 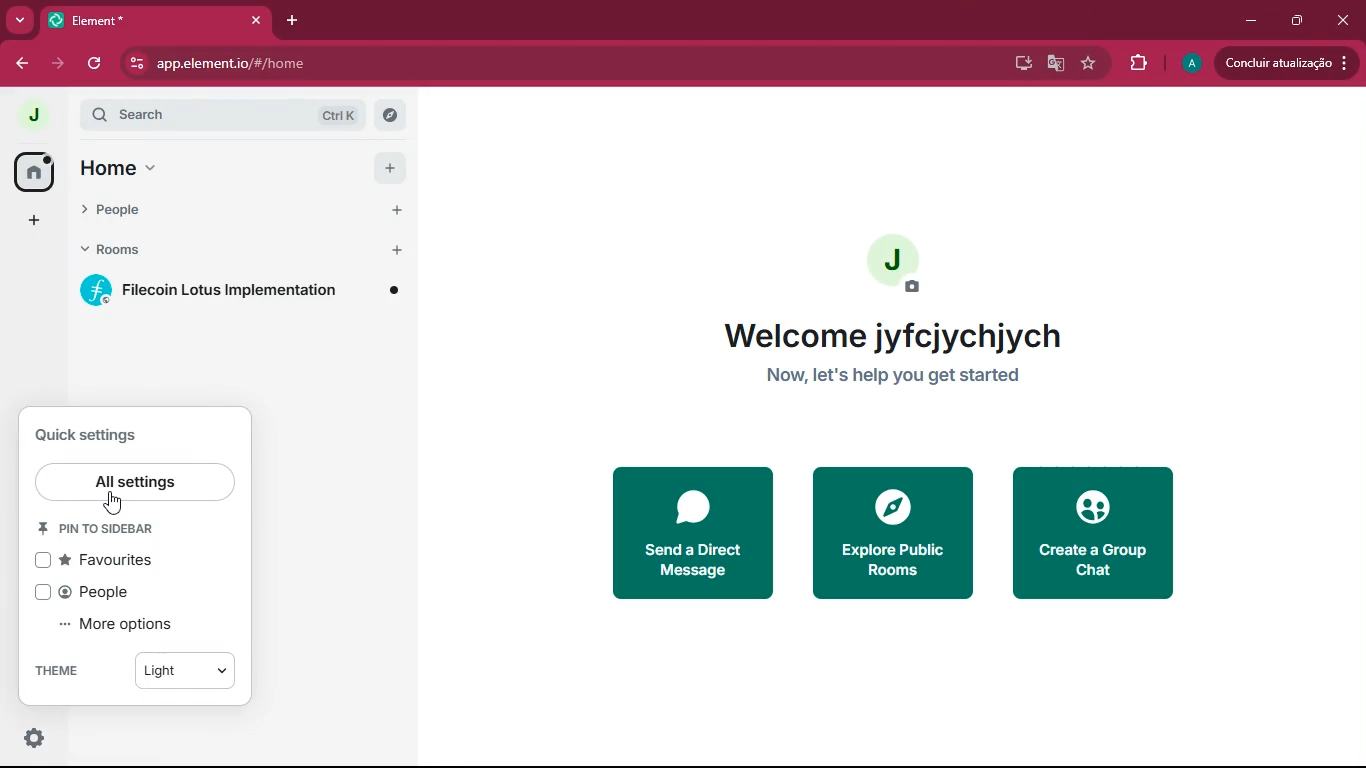 I want to click on desktop, so click(x=1018, y=65).